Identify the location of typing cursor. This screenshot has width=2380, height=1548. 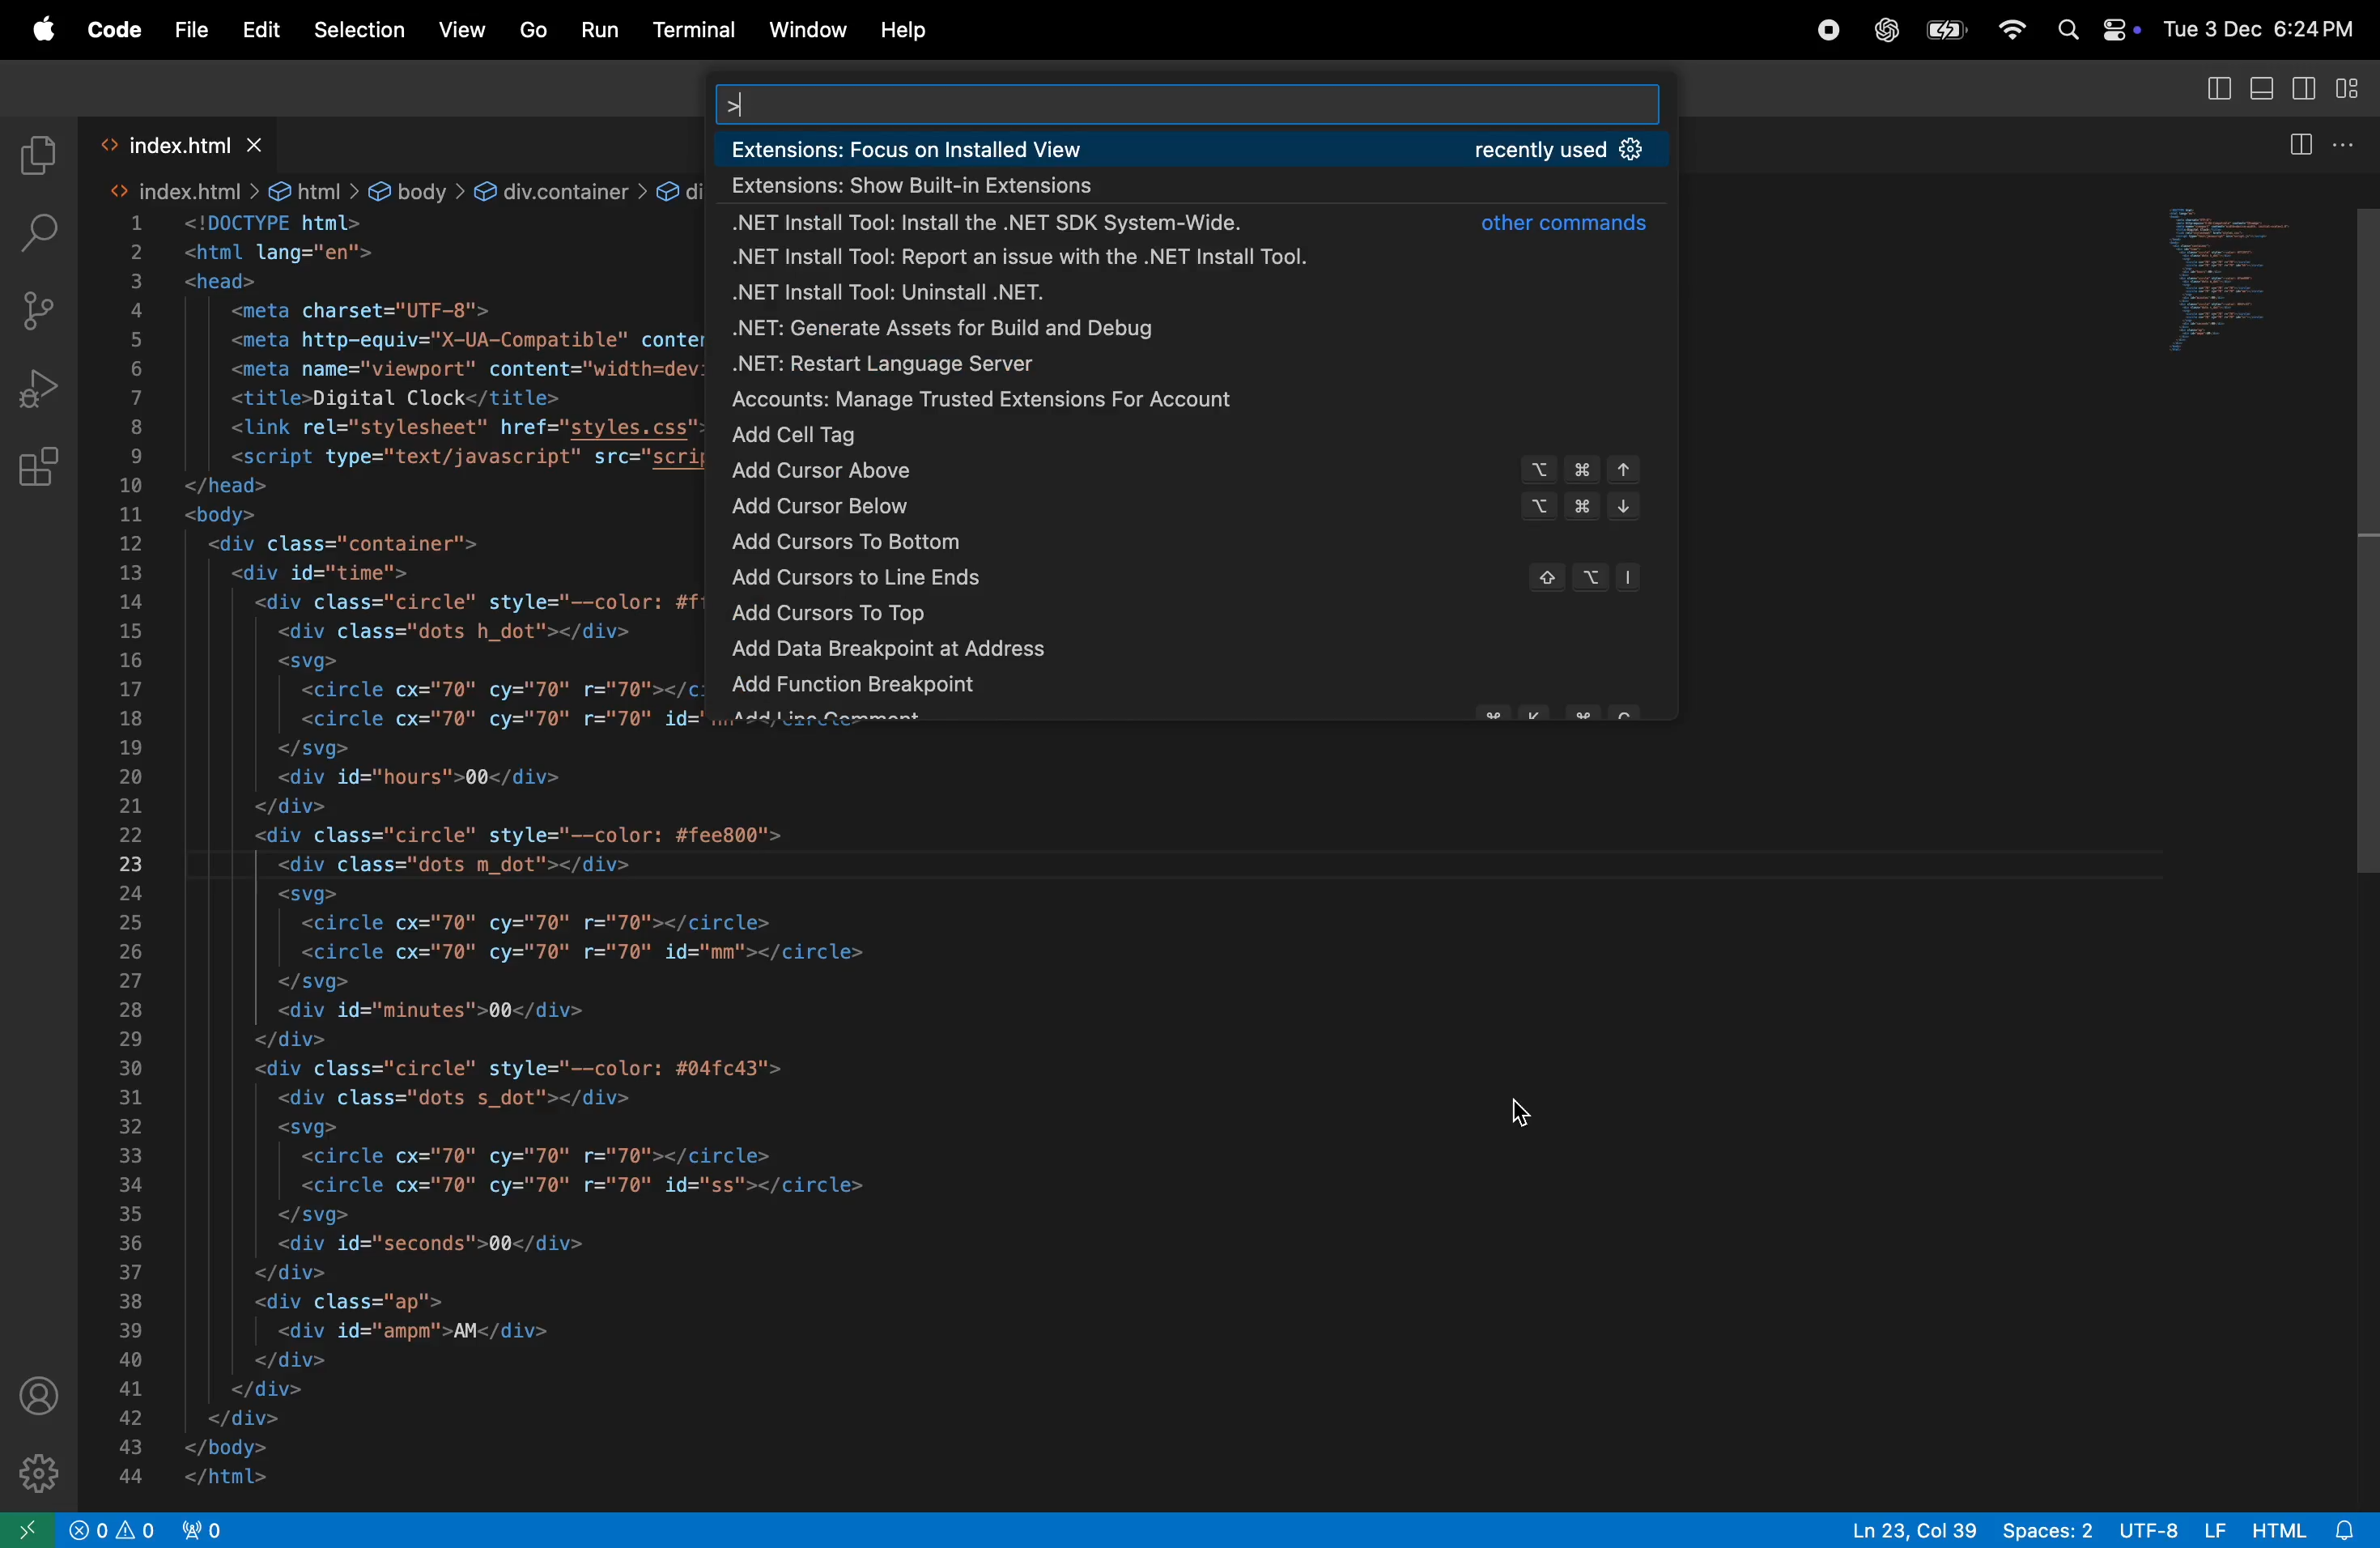
(743, 107).